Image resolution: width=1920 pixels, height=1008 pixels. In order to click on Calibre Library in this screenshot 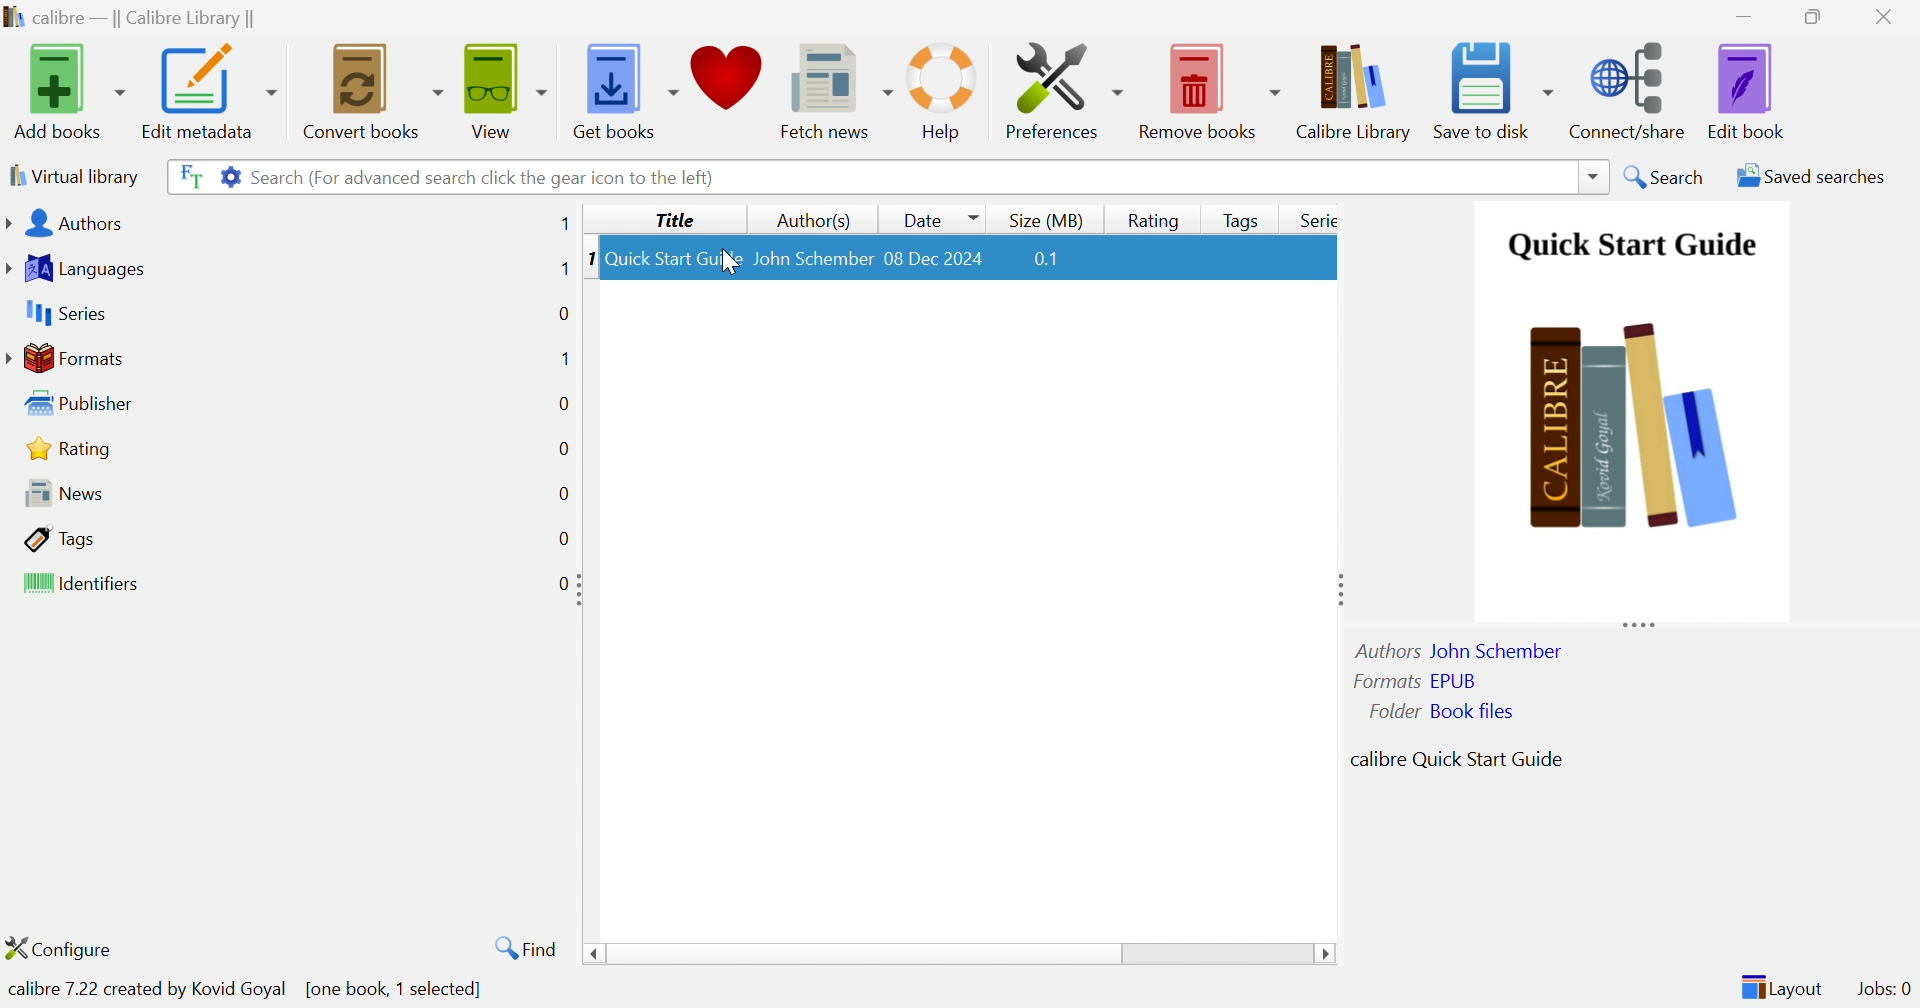, I will do `click(1354, 91)`.